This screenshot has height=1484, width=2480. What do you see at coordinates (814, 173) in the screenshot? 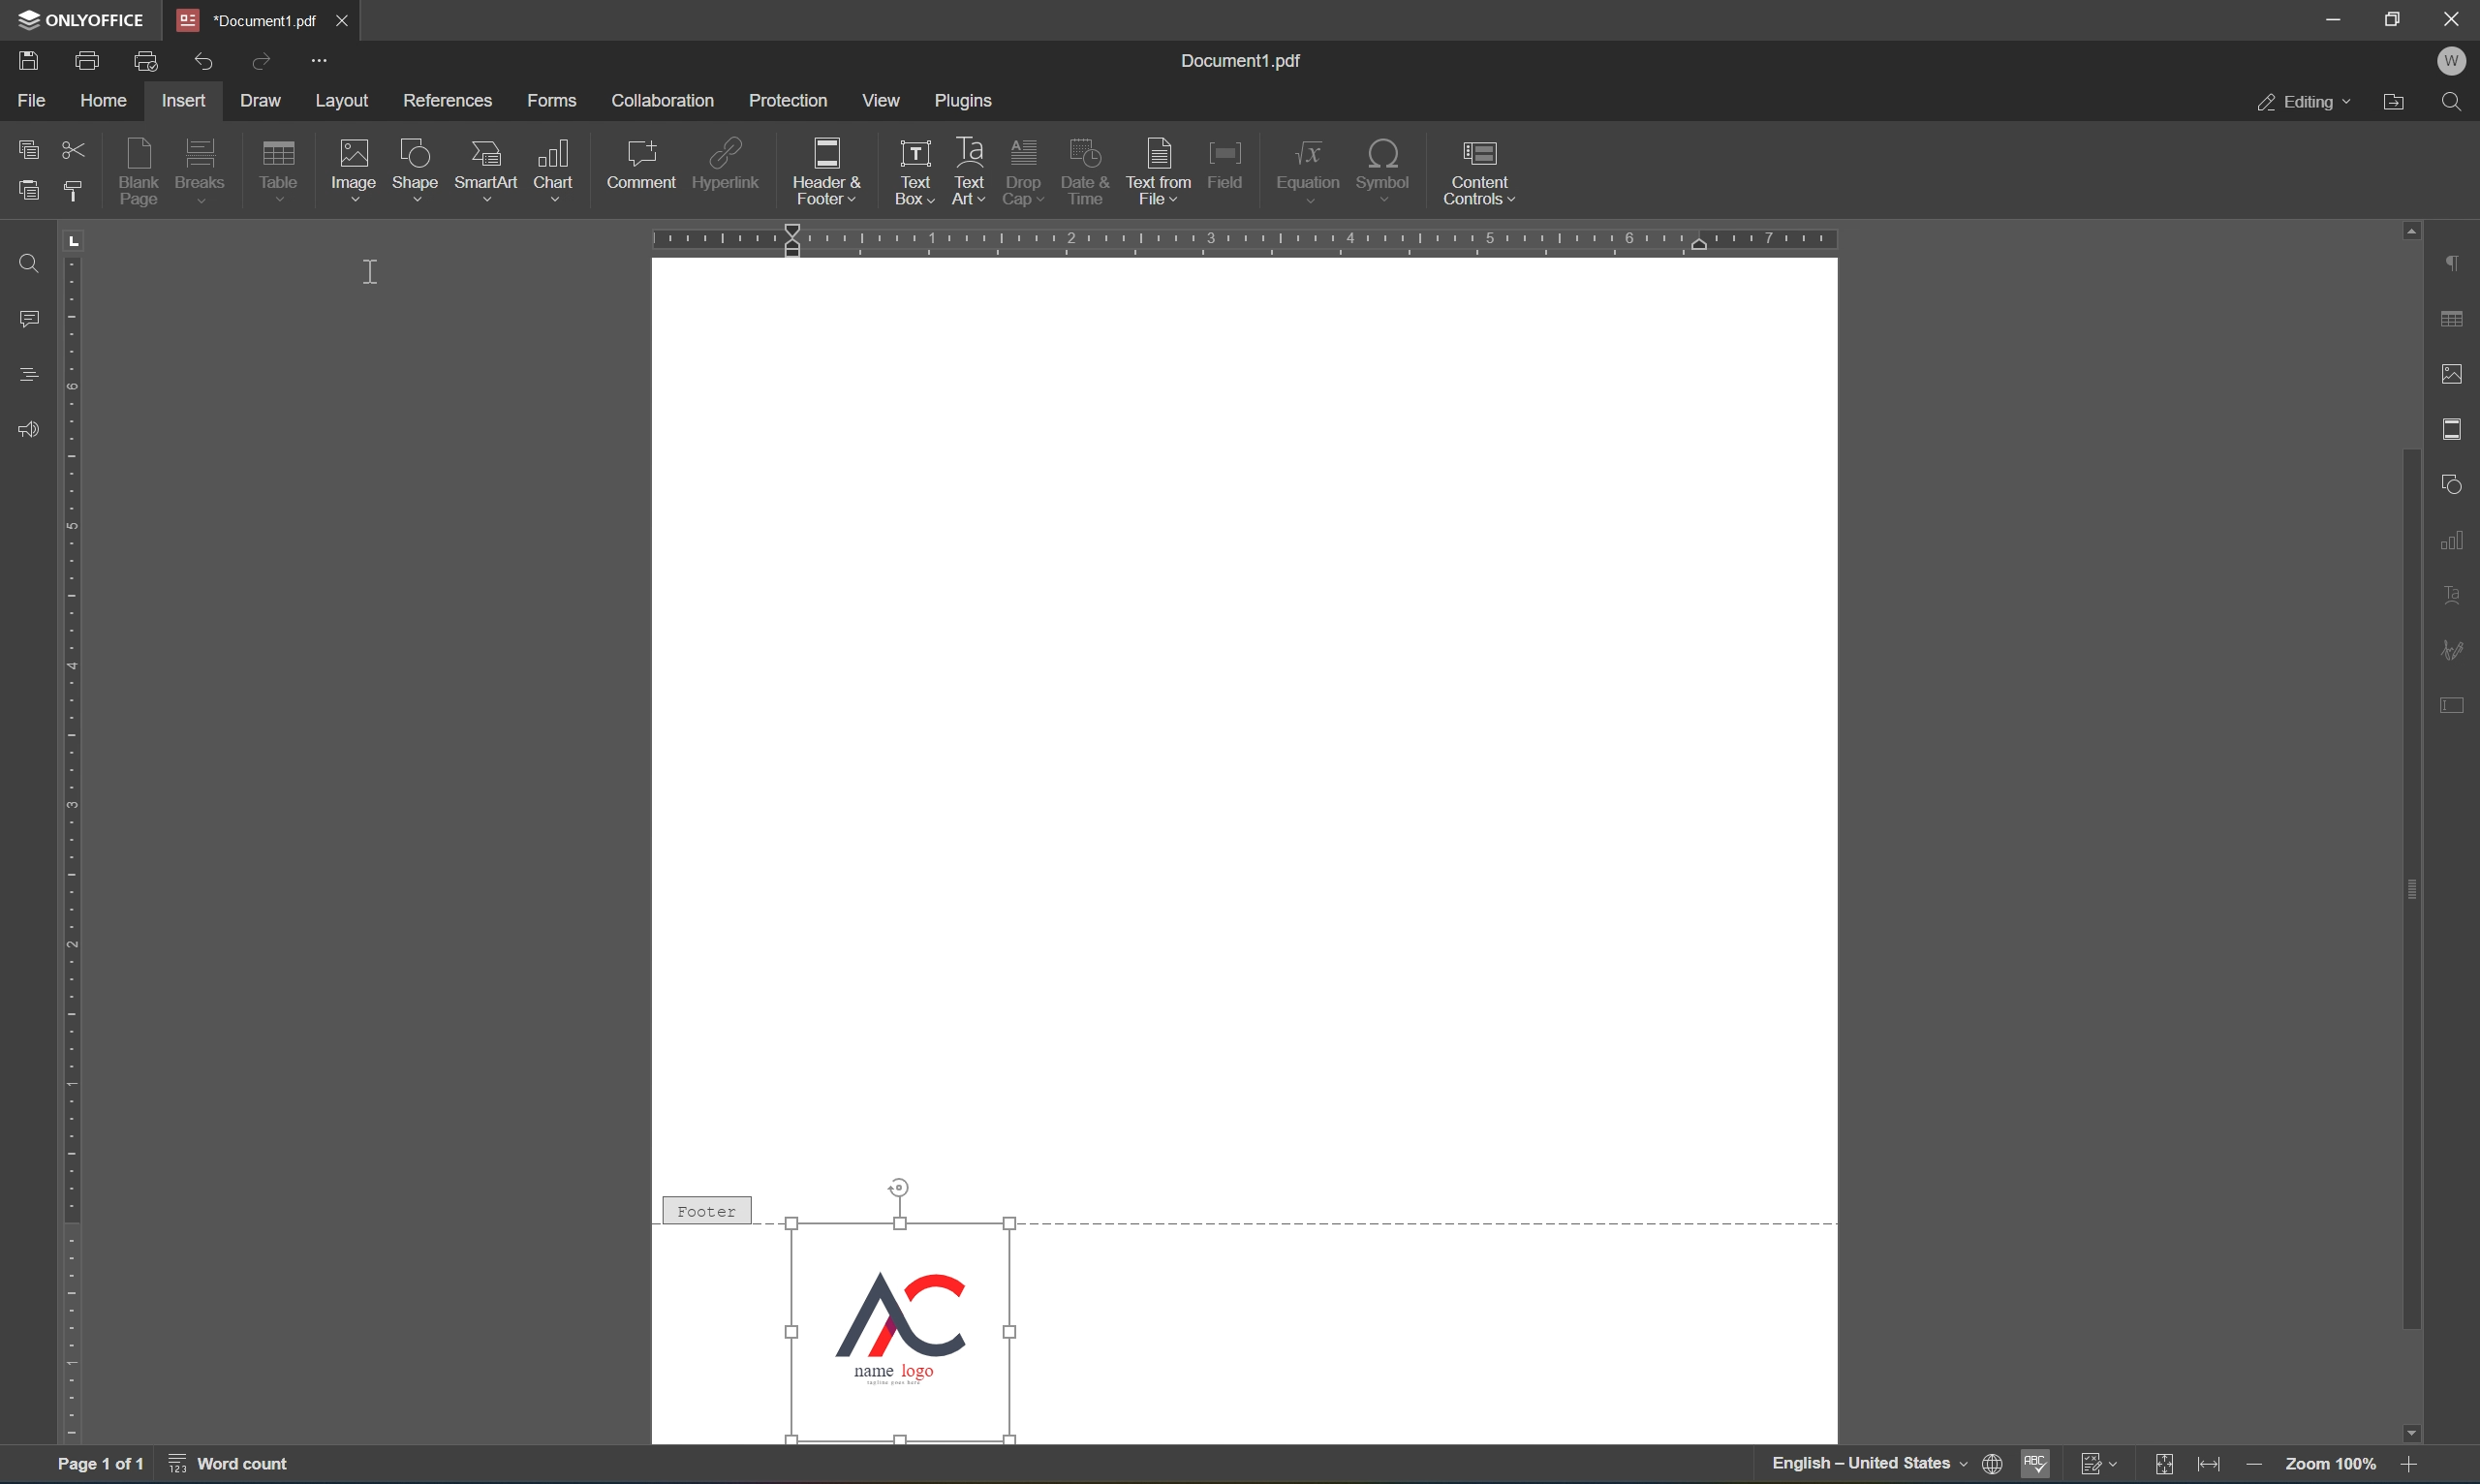
I see `header & footer` at bounding box center [814, 173].